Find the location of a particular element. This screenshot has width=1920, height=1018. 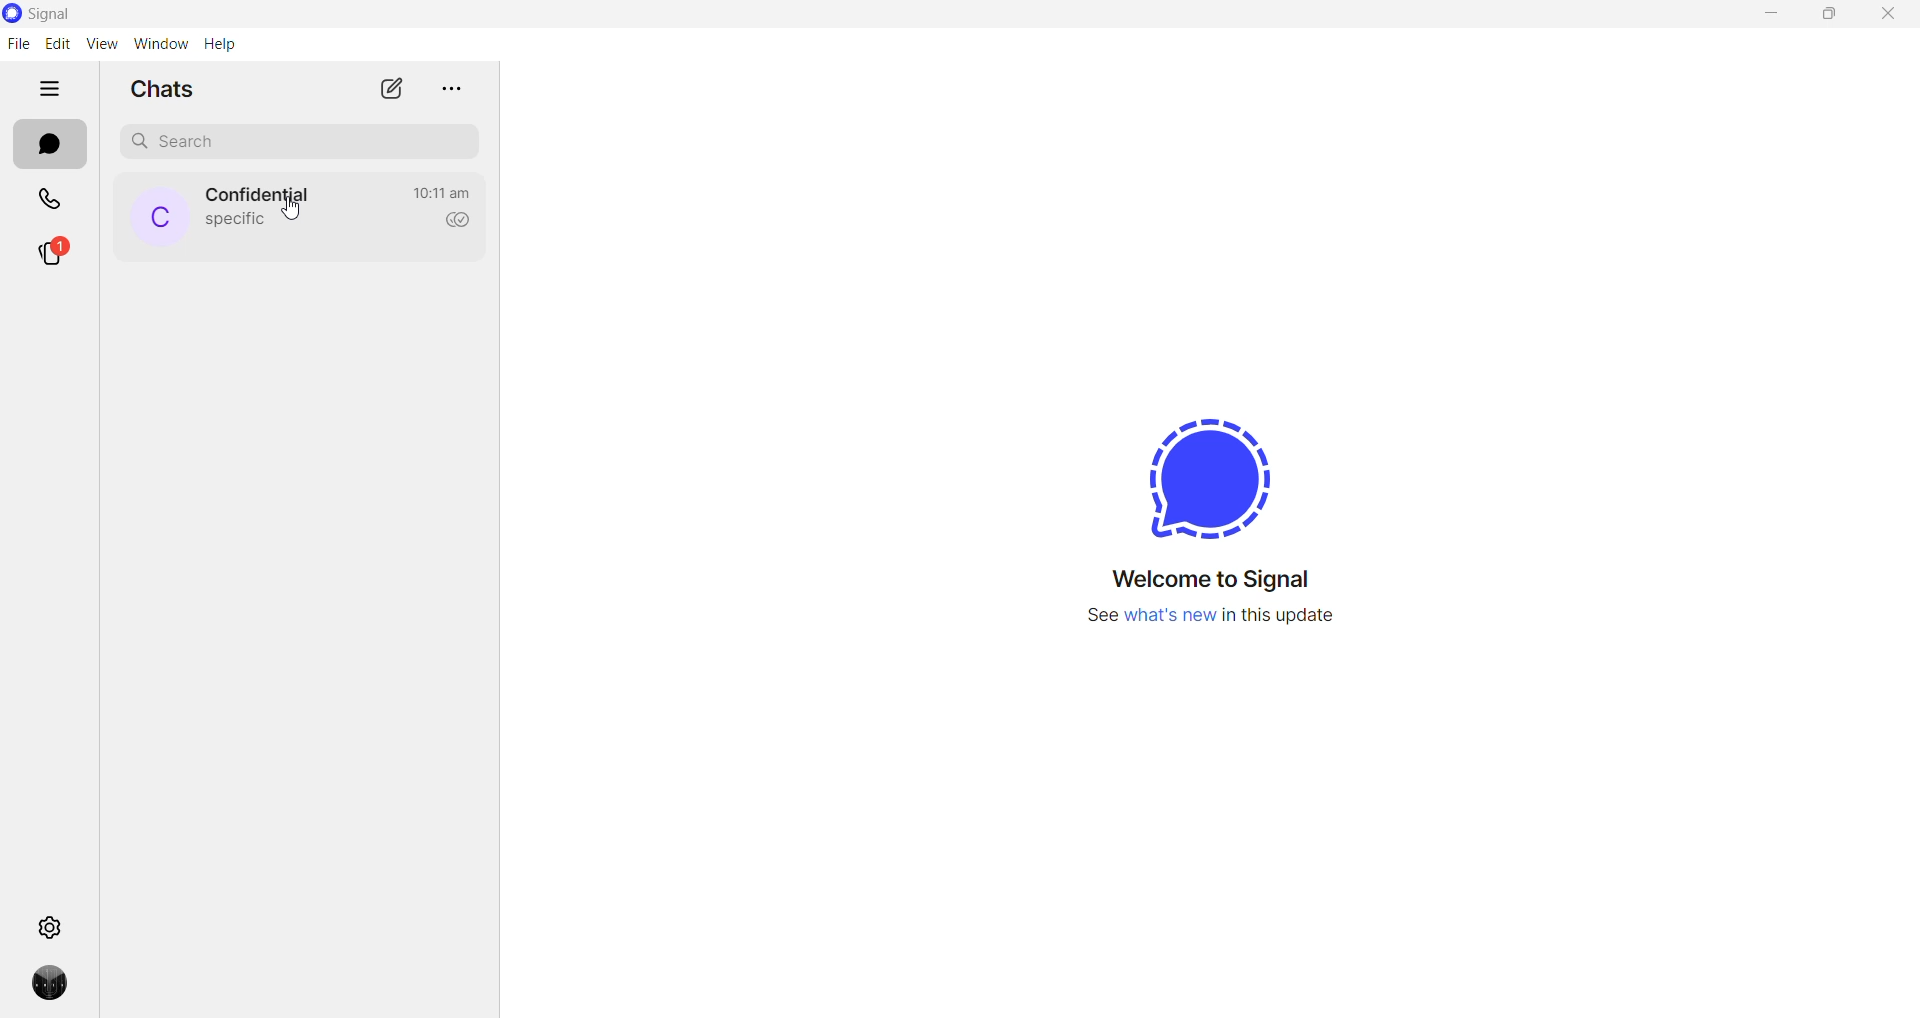

read recipient is located at coordinates (460, 220).